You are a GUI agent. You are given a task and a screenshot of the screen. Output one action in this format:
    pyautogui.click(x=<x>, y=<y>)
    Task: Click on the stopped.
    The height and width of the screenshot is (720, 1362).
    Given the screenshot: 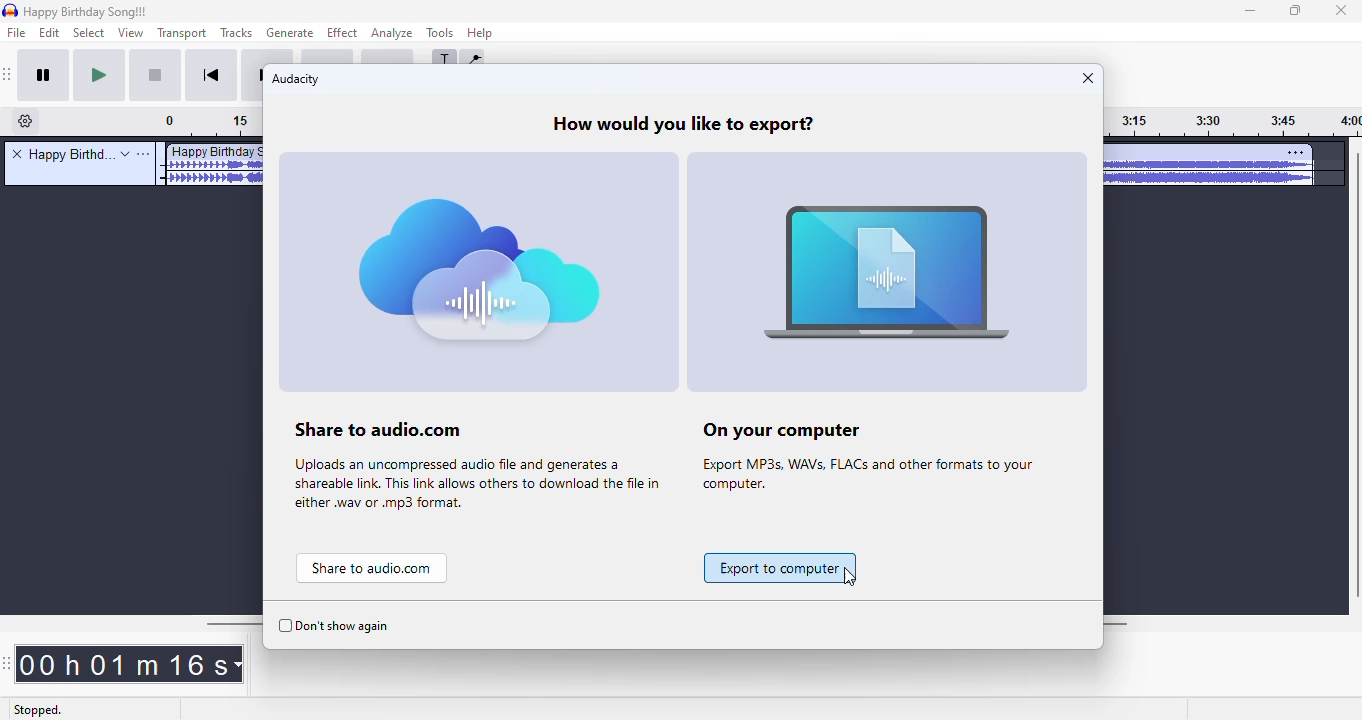 What is the action you would take?
    pyautogui.click(x=37, y=711)
    